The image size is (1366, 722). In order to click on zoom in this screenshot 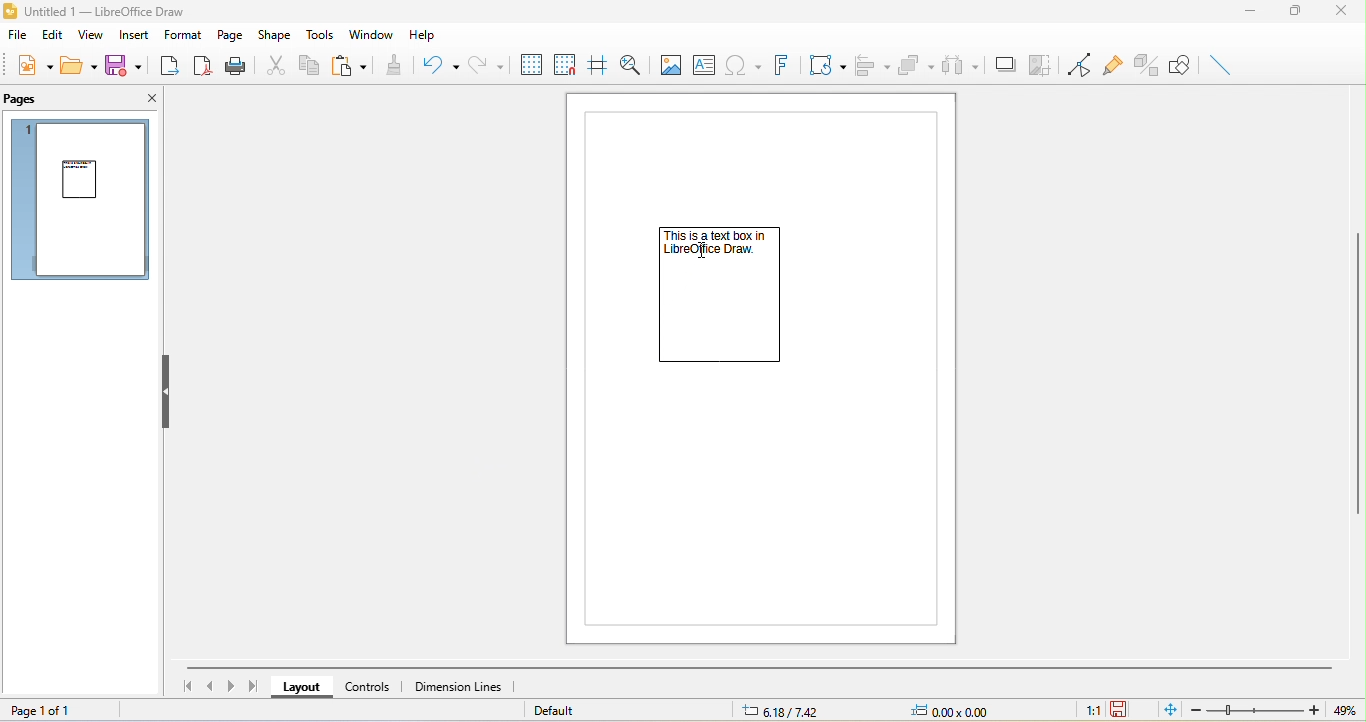, I will do `click(1275, 710)`.